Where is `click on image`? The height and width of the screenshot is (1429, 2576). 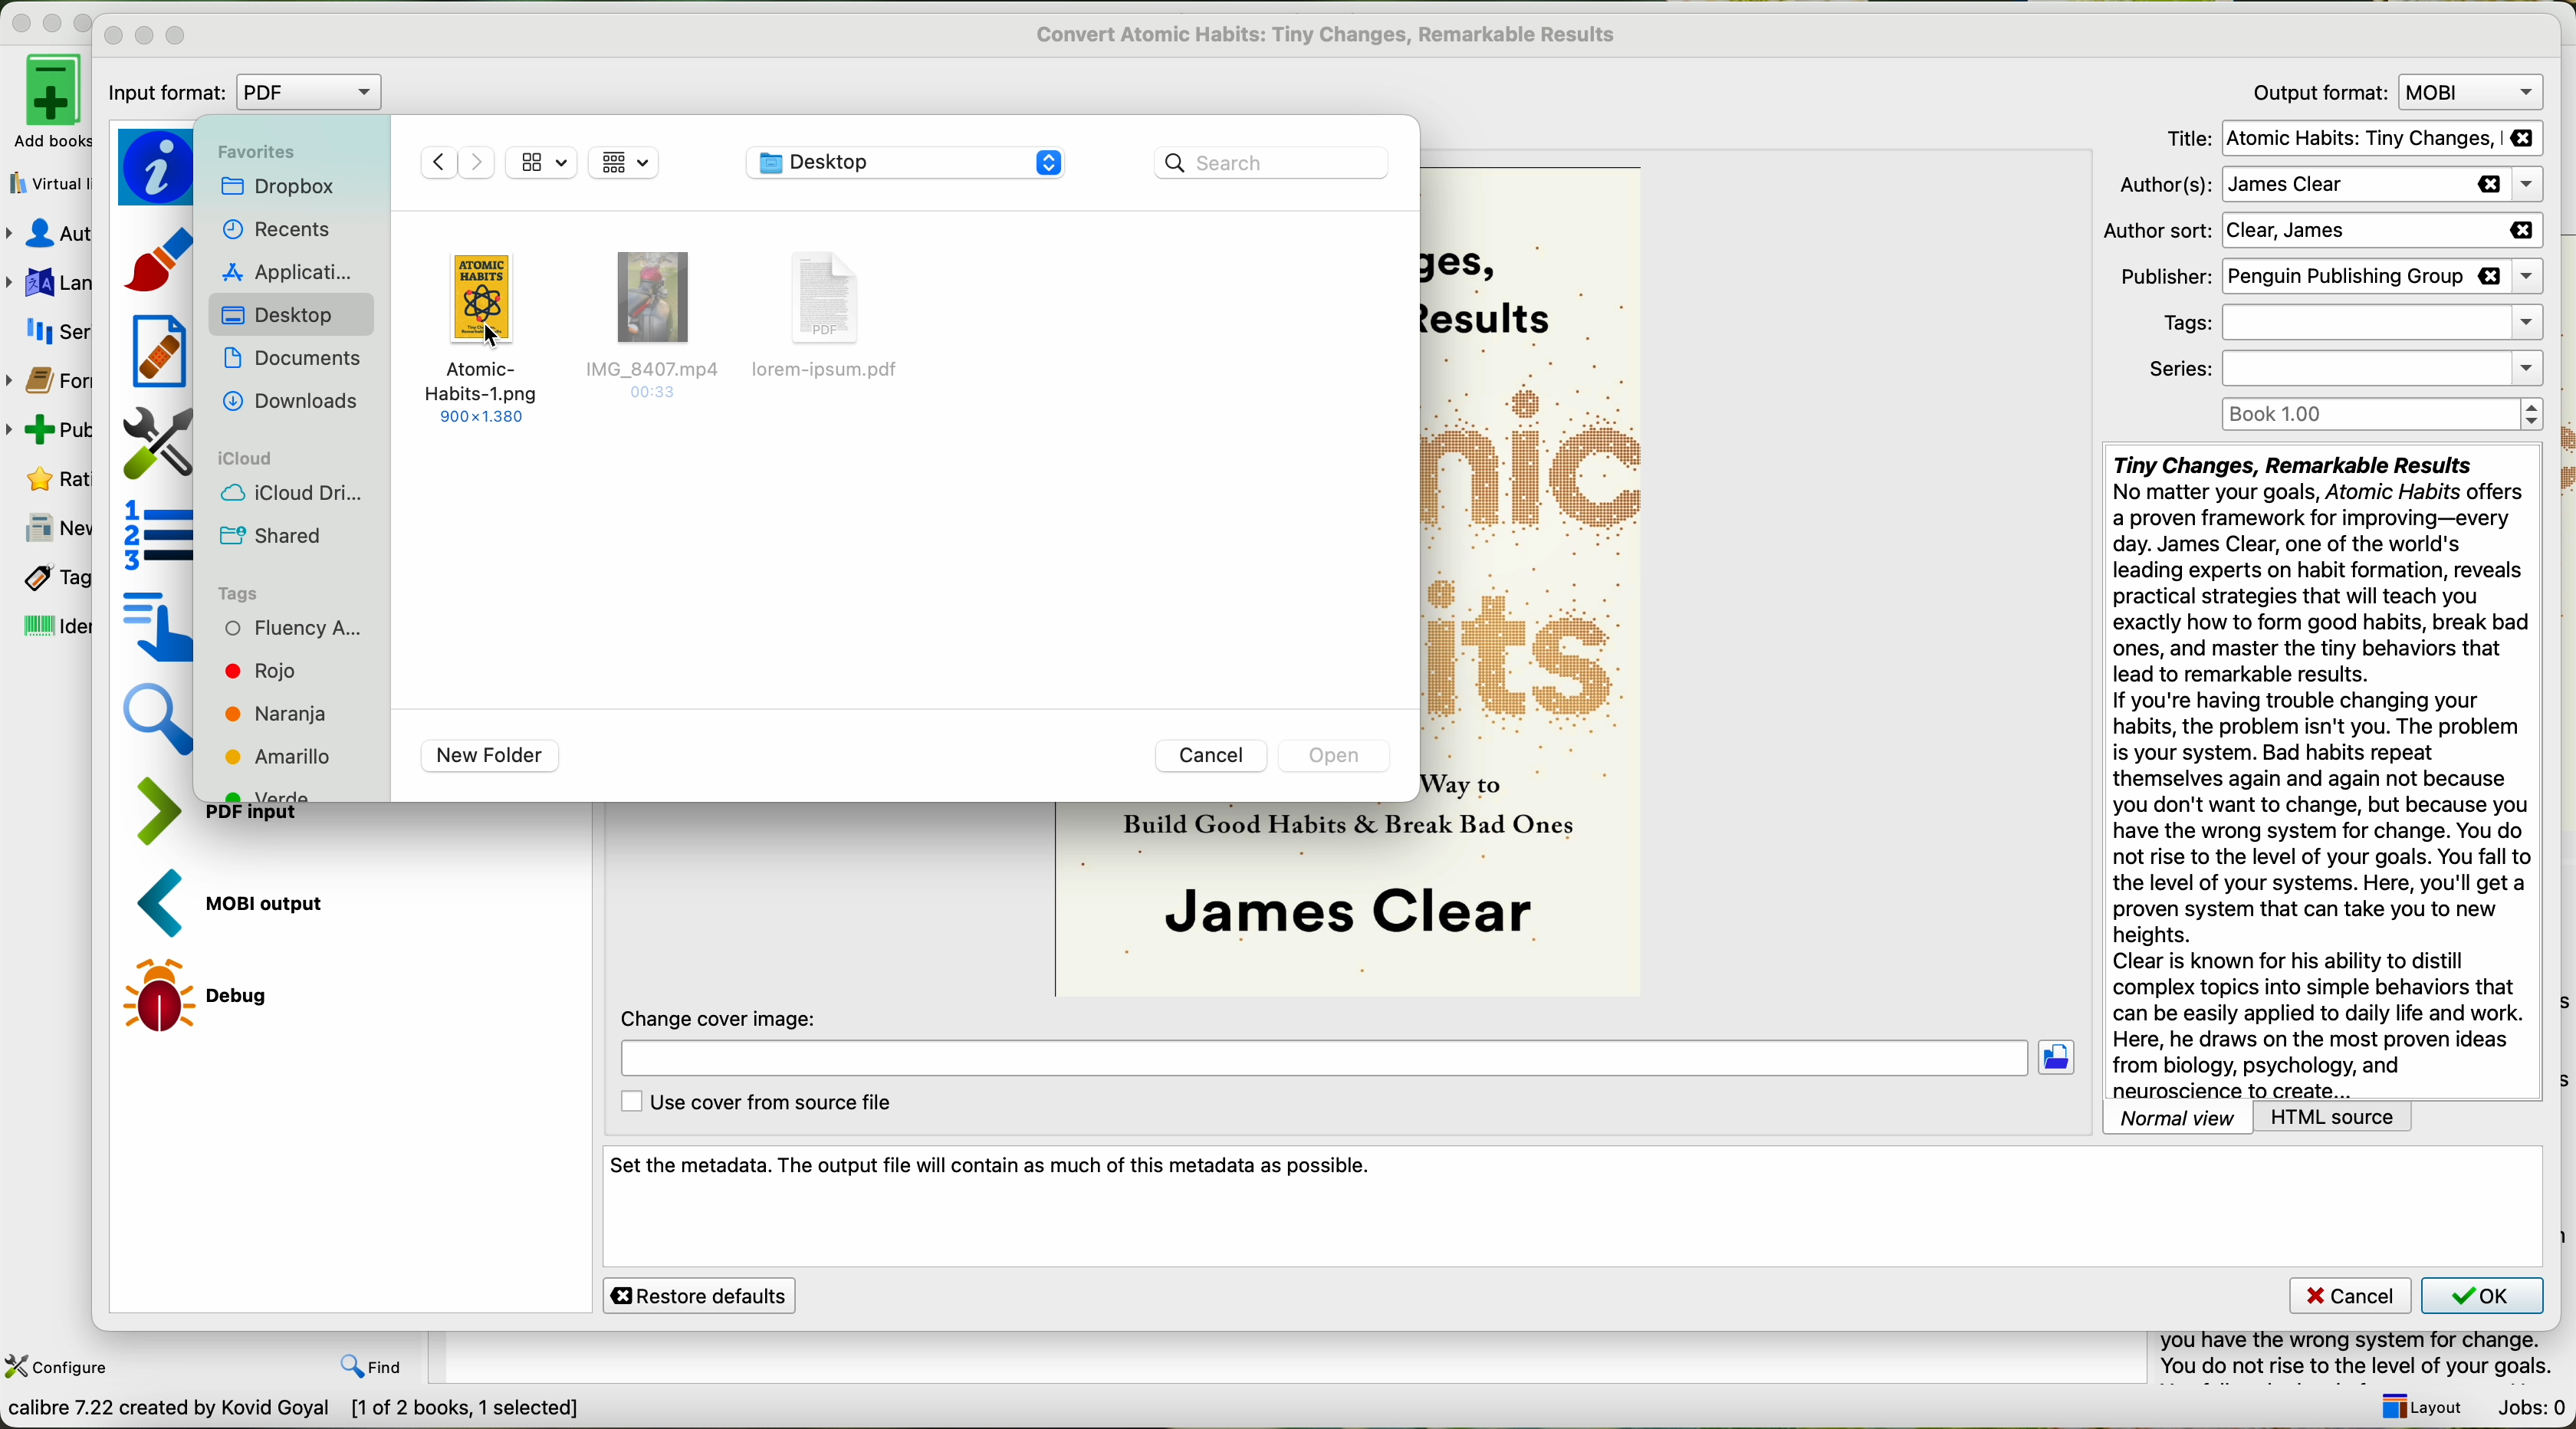
click on image is located at coordinates (489, 335).